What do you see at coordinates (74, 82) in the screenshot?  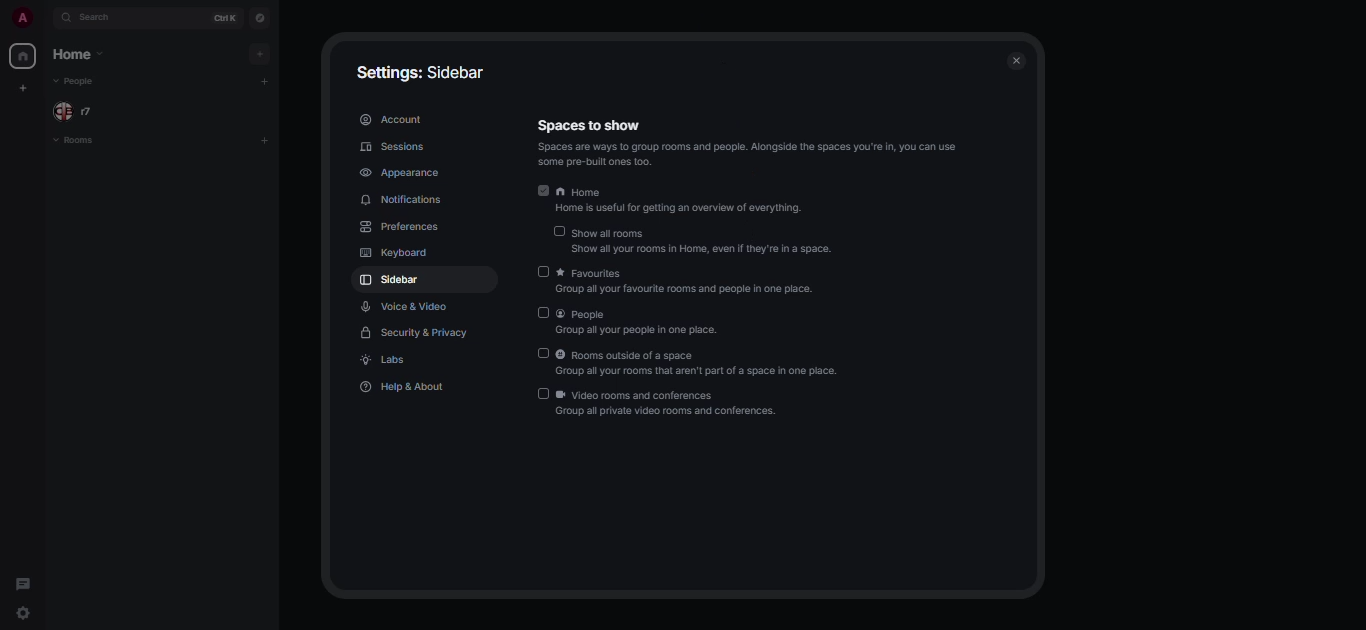 I see `people` at bounding box center [74, 82].